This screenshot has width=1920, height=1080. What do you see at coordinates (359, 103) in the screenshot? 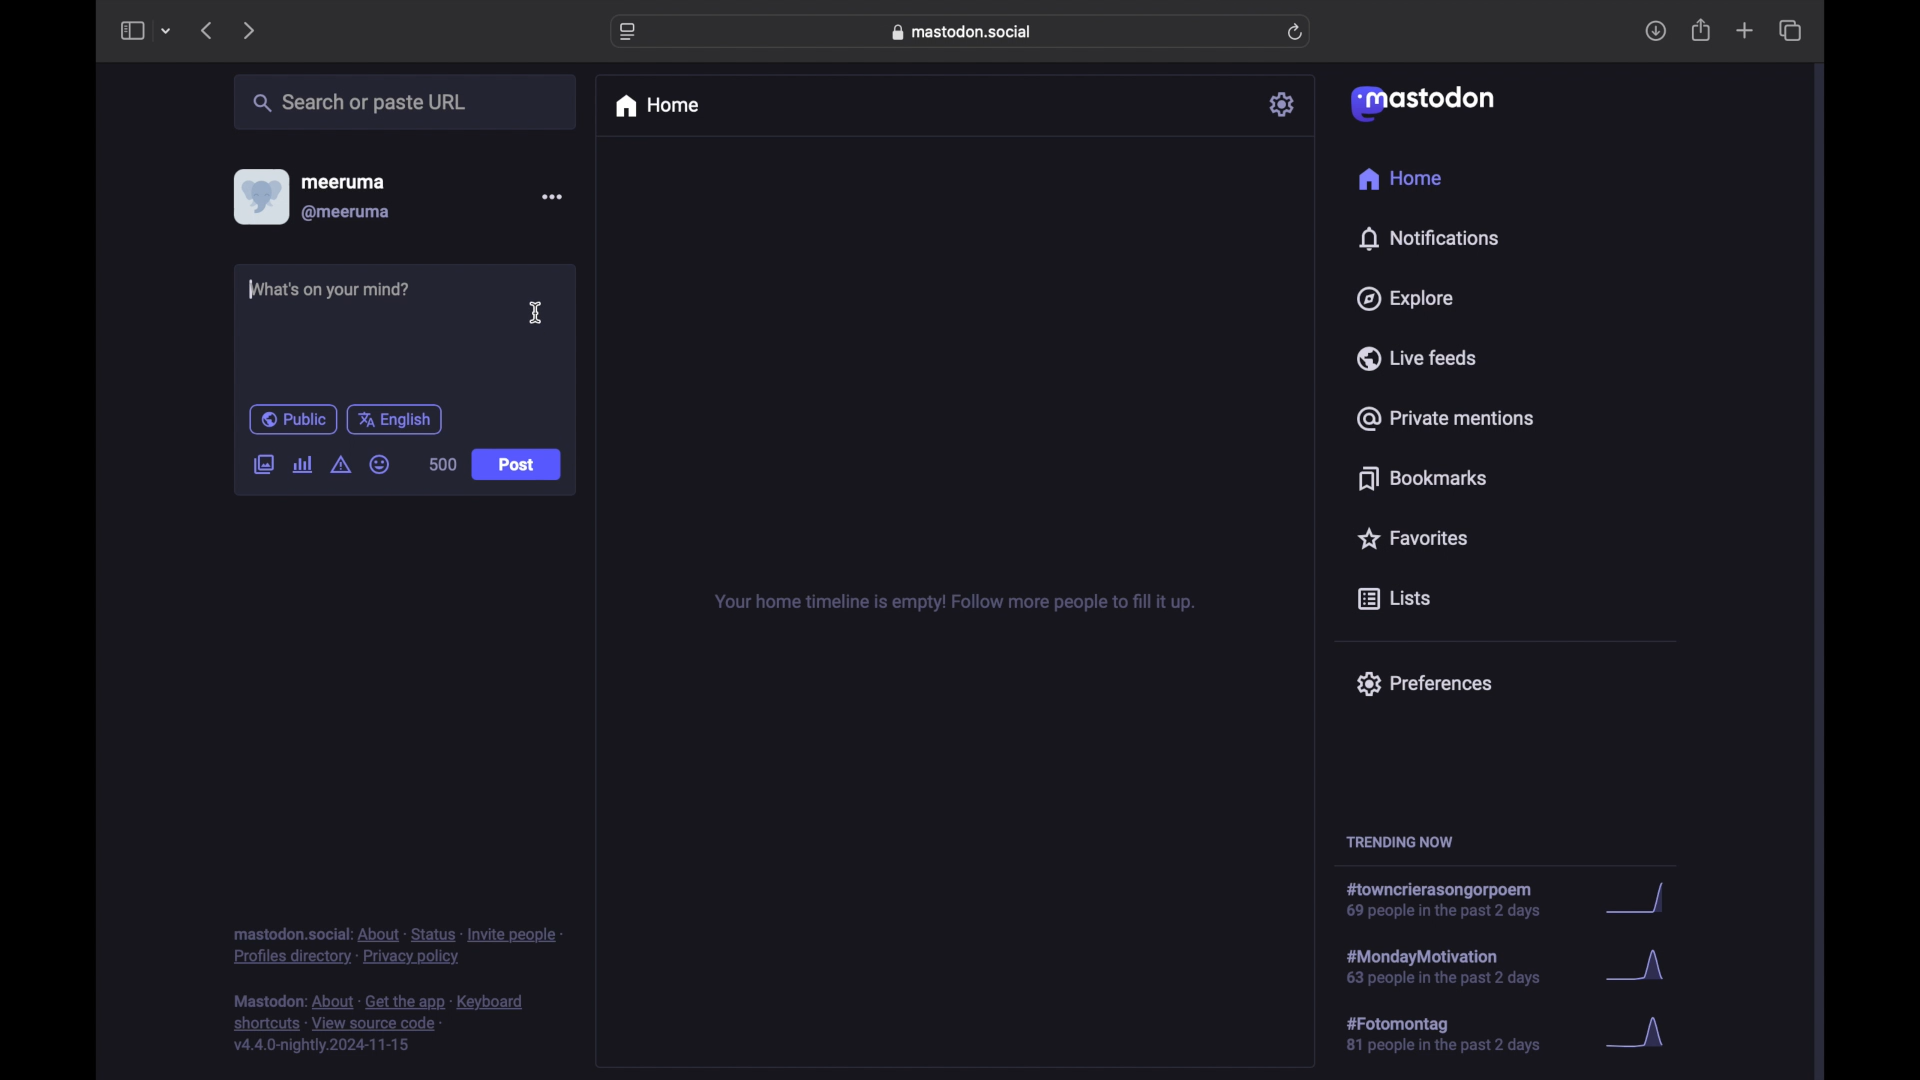
I see `search or paste url` at bounding box center [359, 103].